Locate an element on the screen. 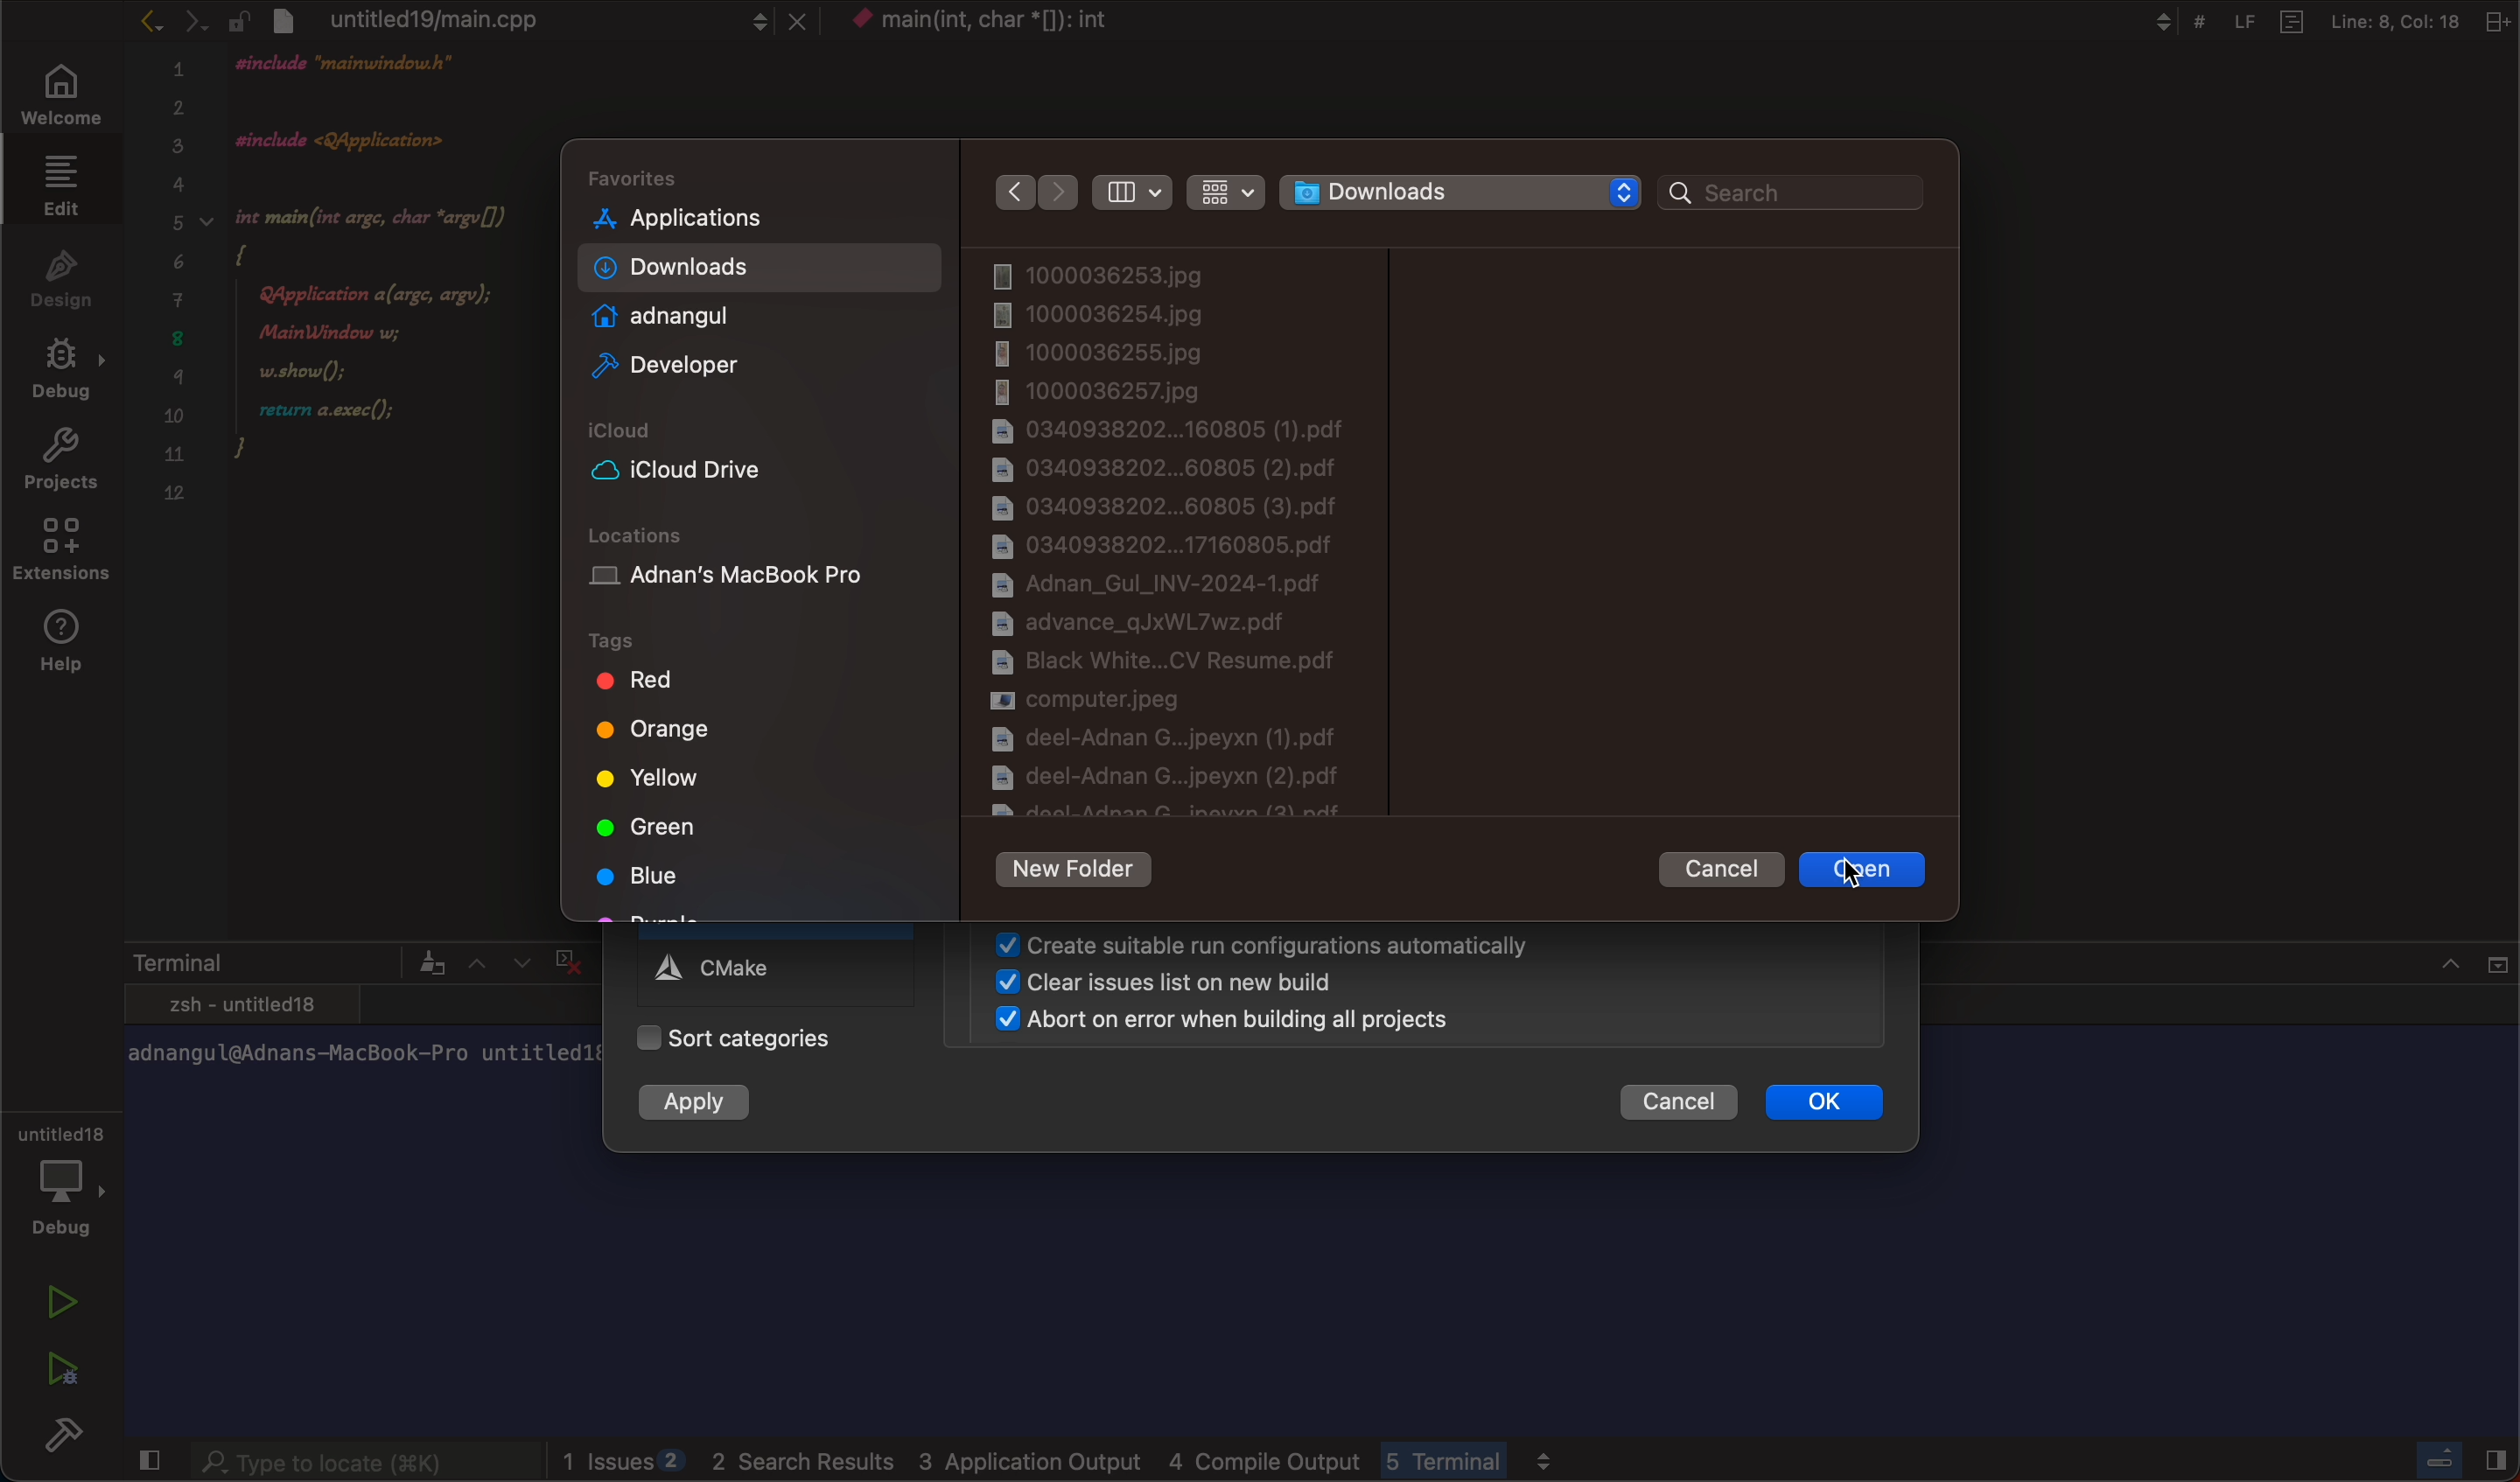 The image size is (2520, 1482). clicked to select is located at coordinates (1865, 869).